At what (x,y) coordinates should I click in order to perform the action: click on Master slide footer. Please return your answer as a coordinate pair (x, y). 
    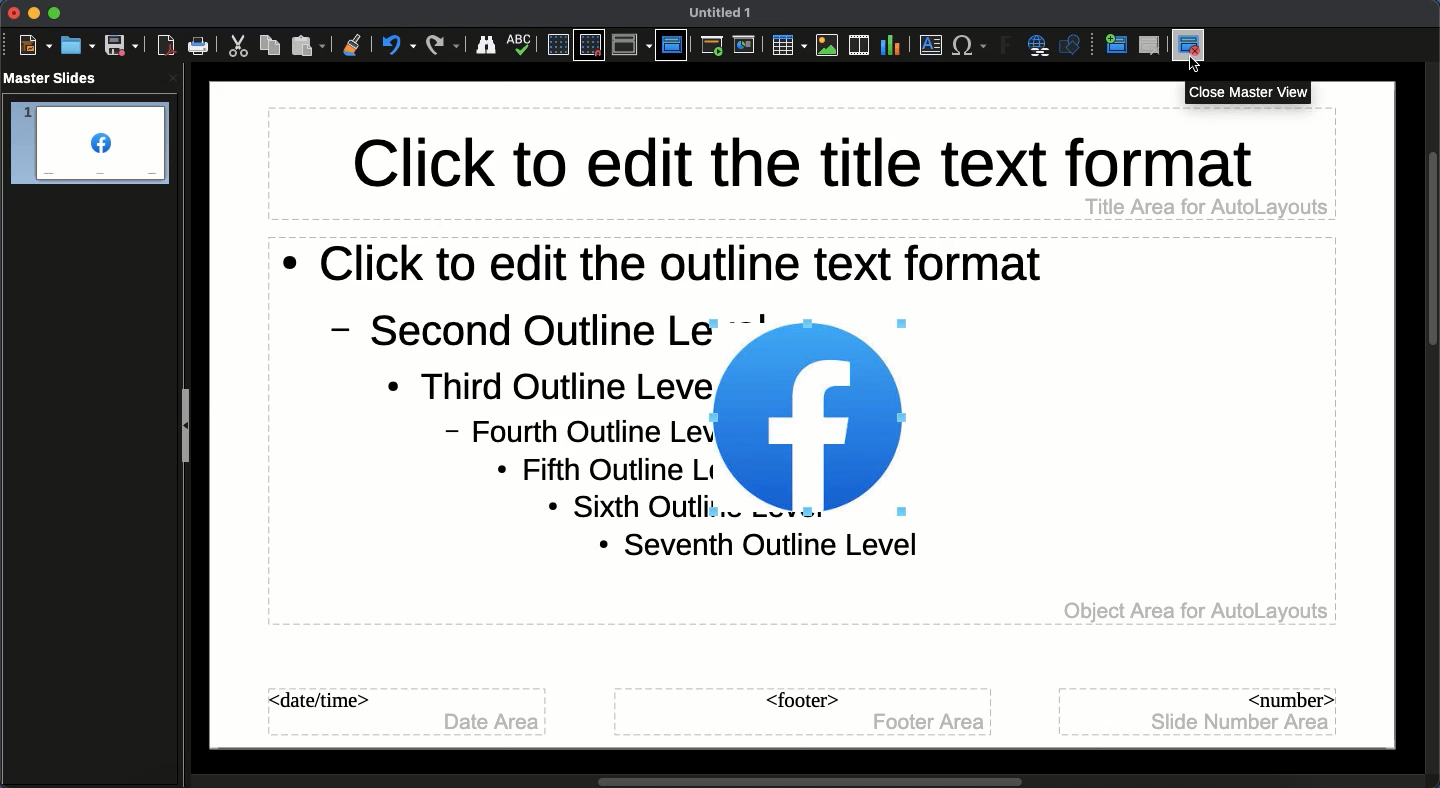
    Looking at the image, I should click on (805, 712).